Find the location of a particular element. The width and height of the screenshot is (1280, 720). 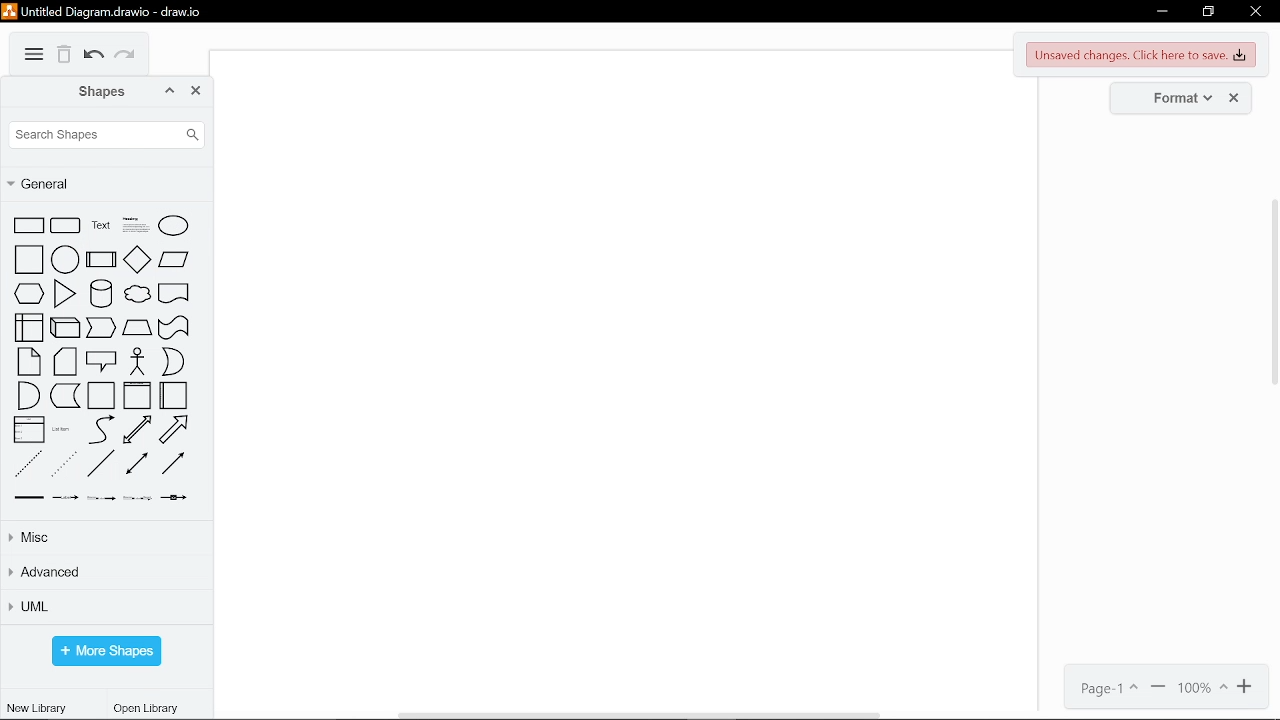

vertical scrollbar is located at coordinates (1272, 291).